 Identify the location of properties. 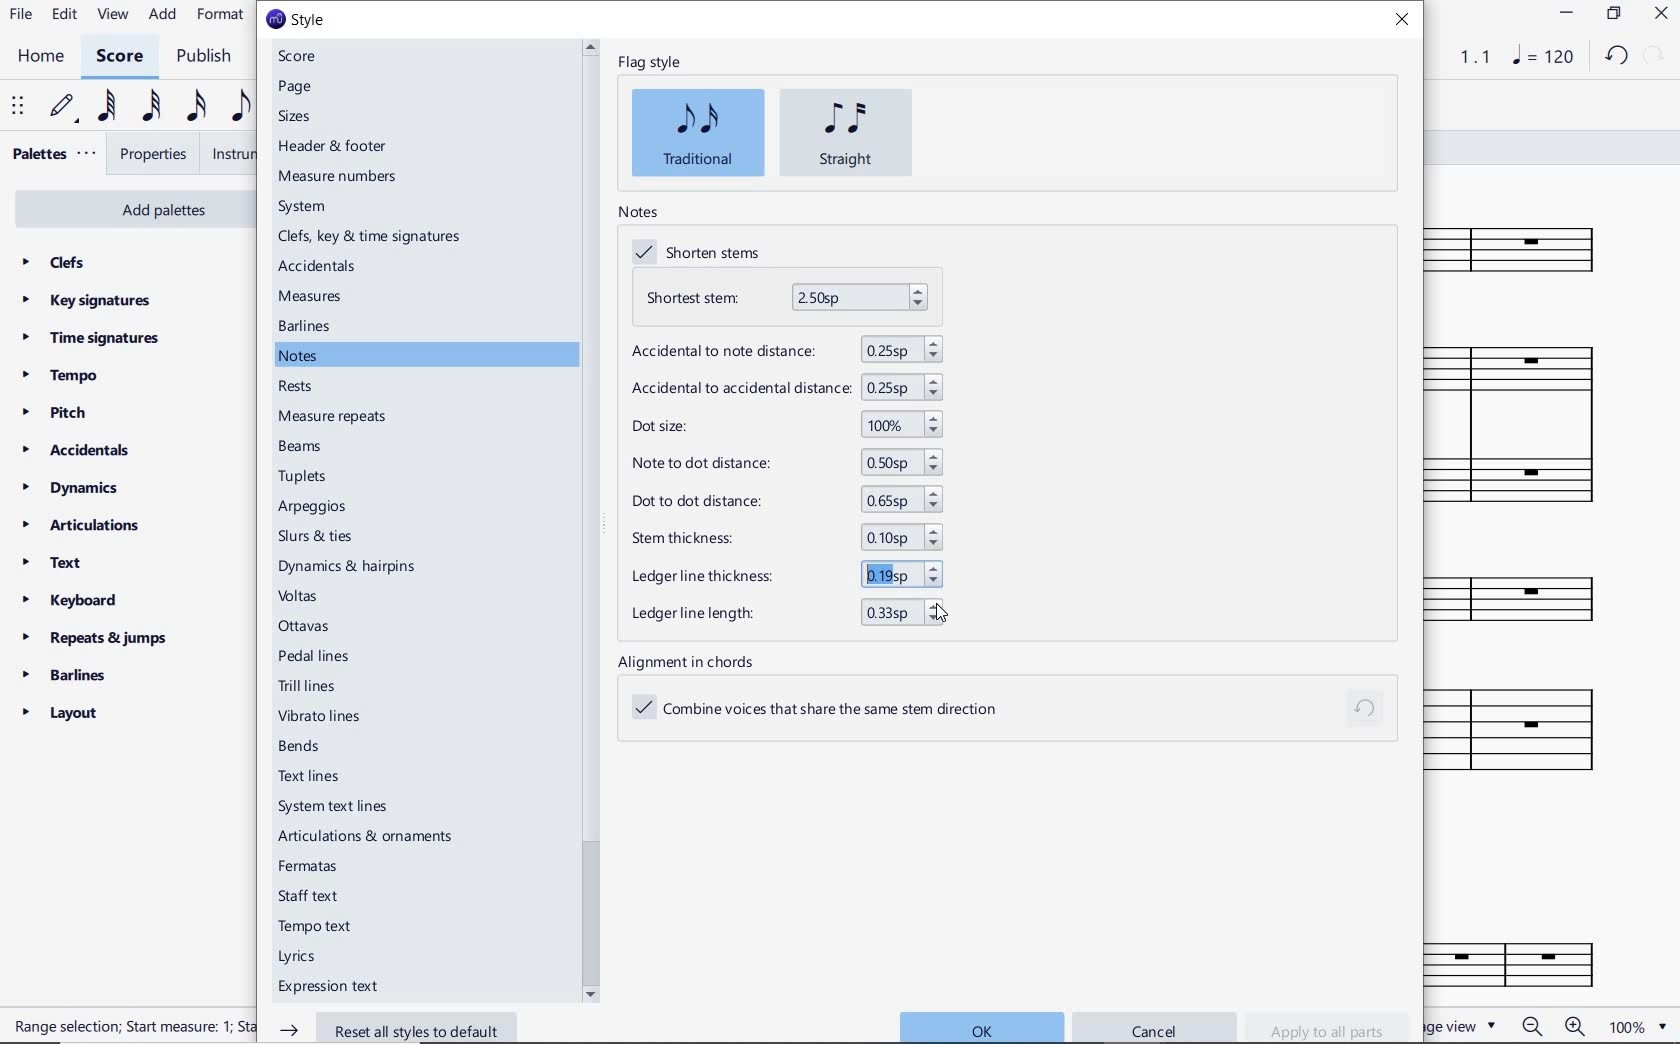
(155, 155).